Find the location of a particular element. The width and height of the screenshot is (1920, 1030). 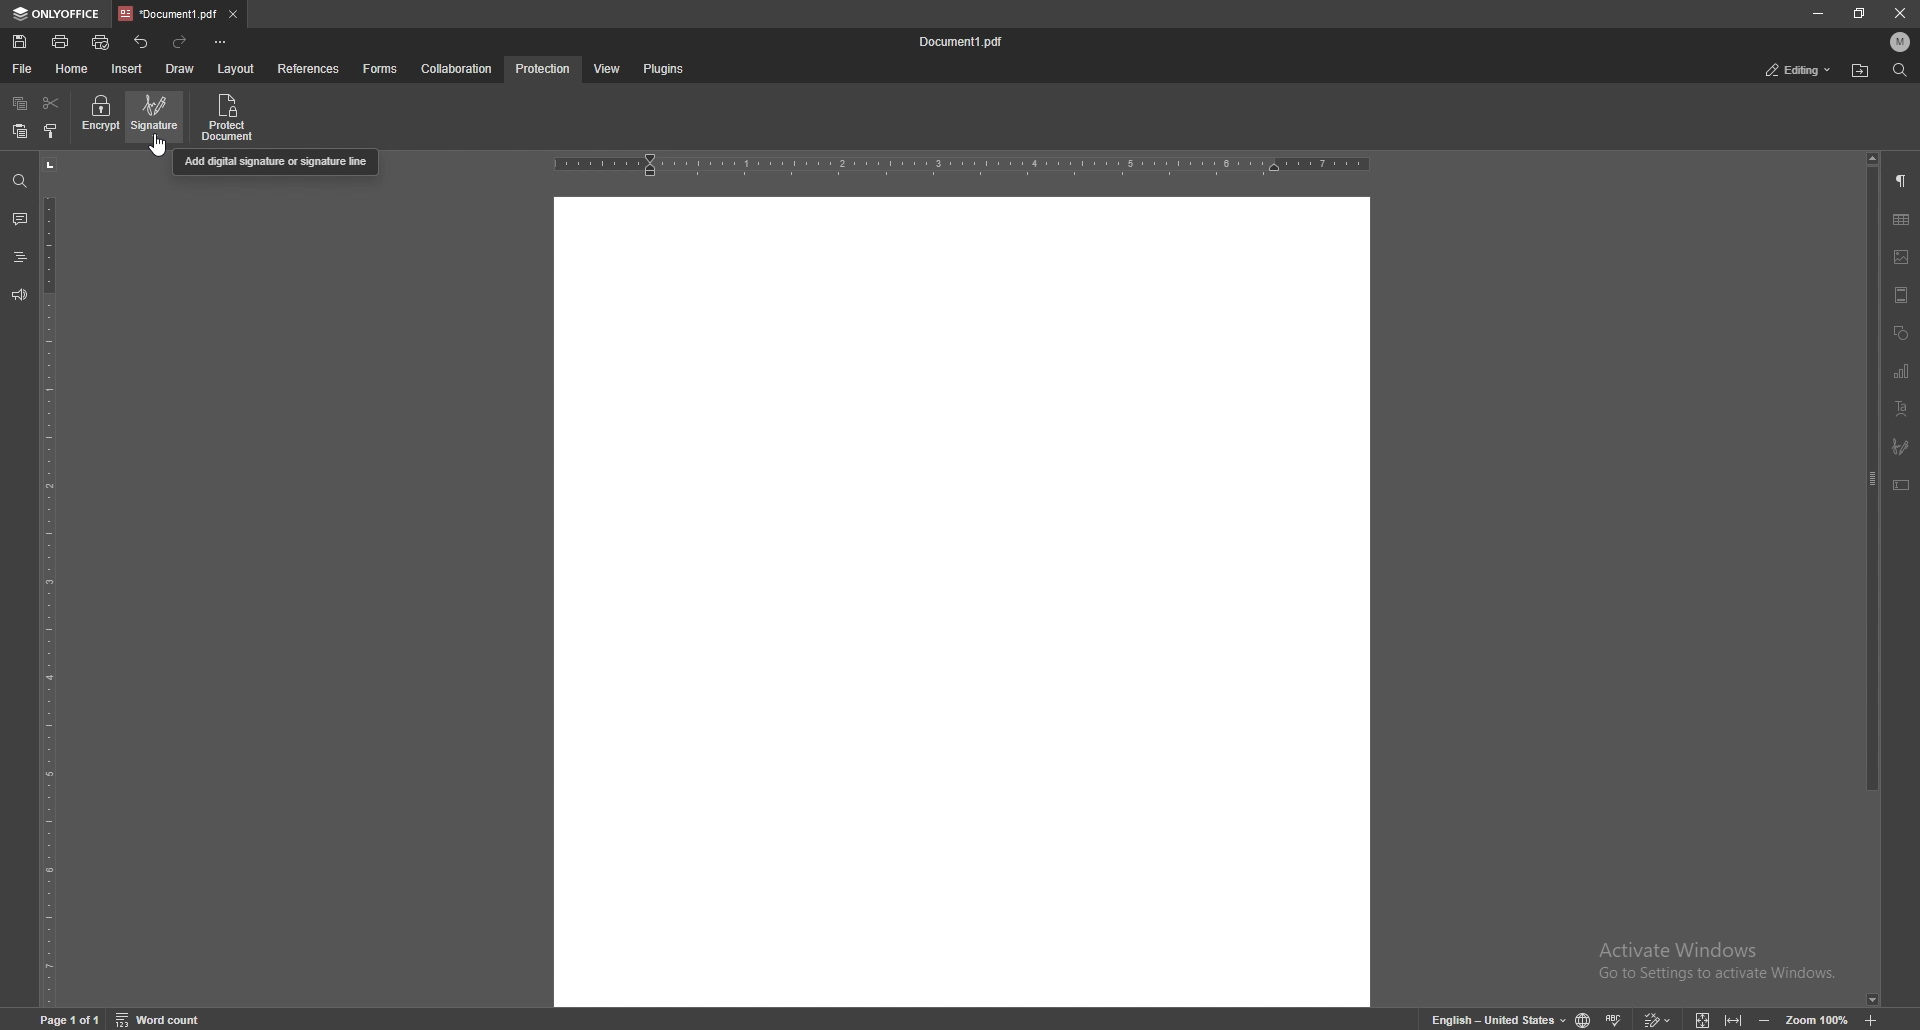

cut is located at coordinates (51, 104).